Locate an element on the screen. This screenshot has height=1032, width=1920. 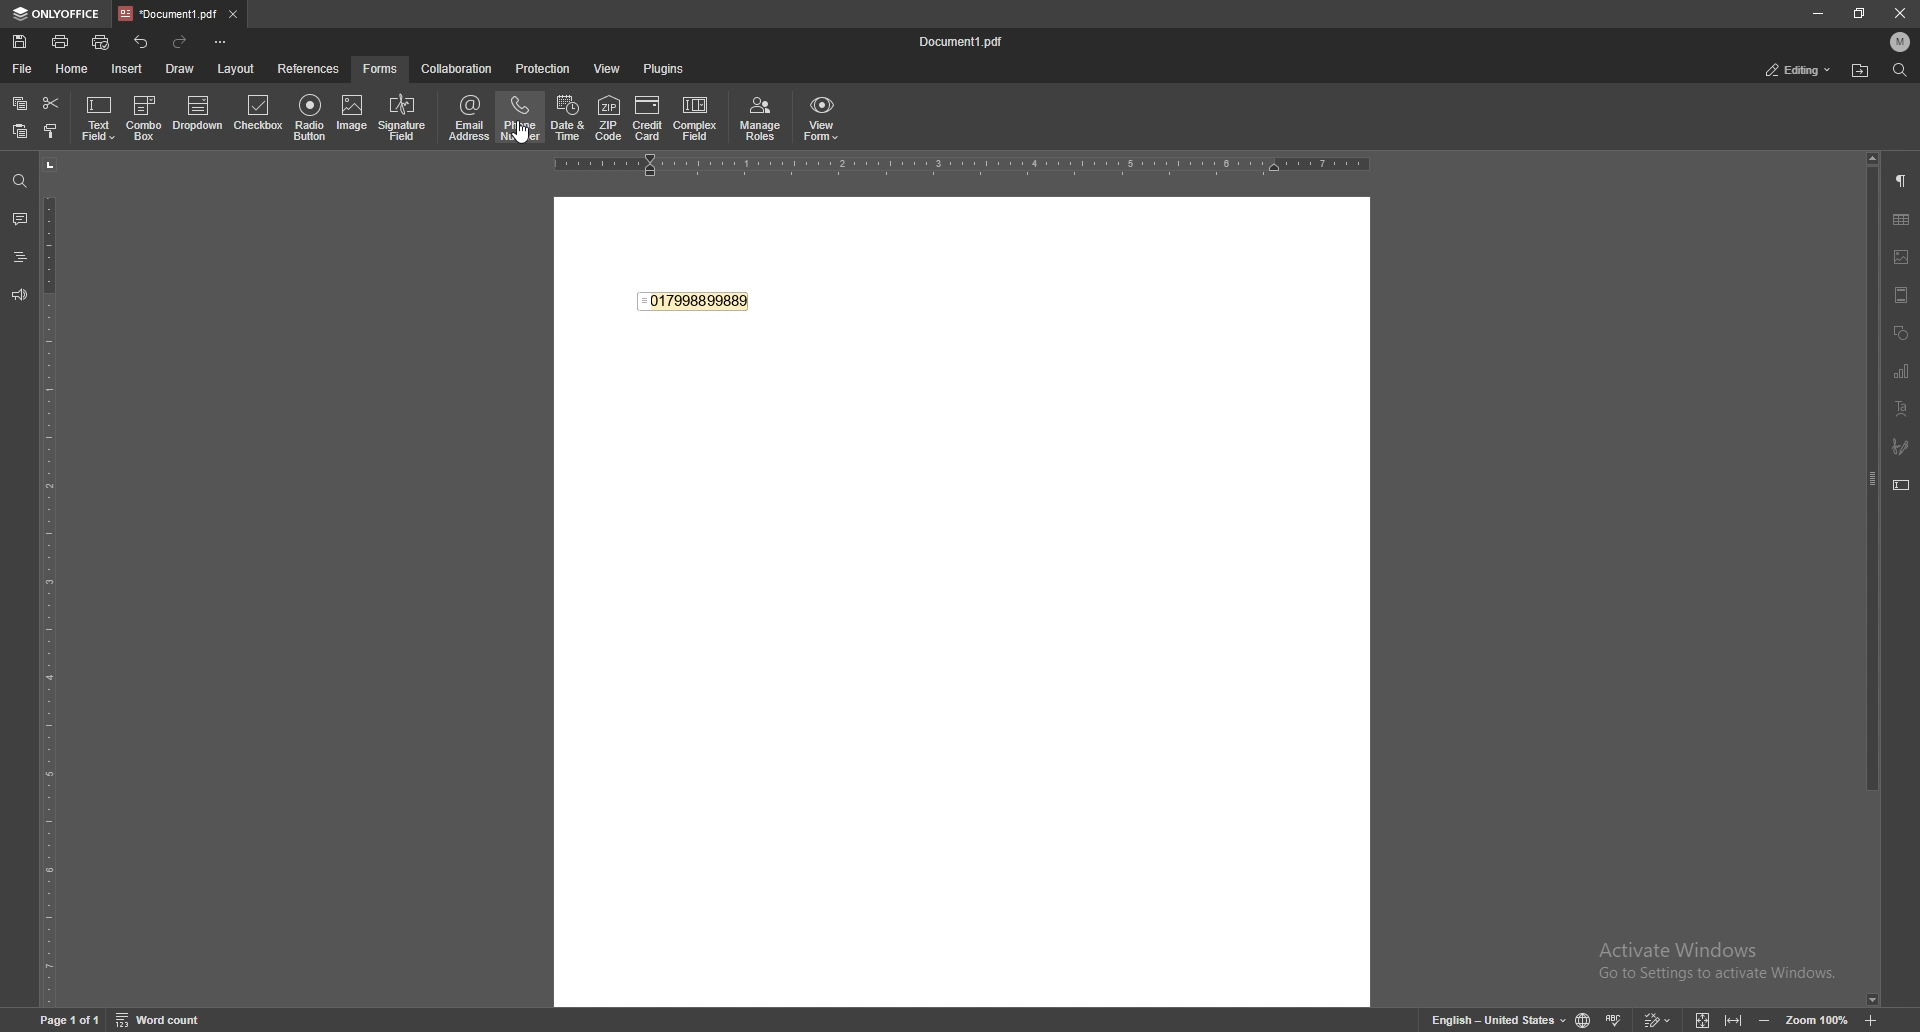
word count is located at coordinates (163, 1020).